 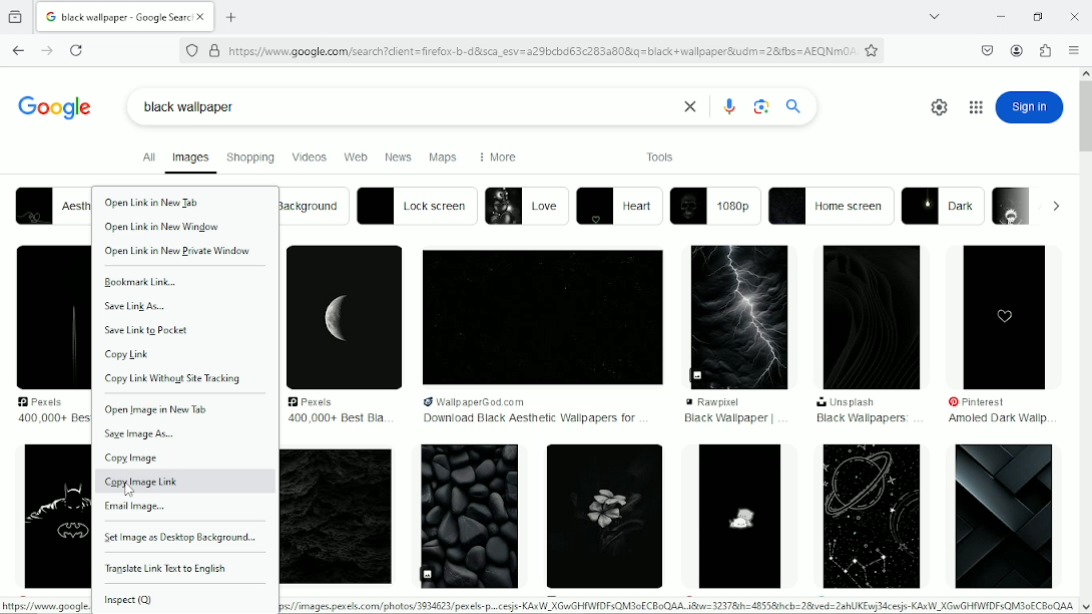 I want to click on black image, so click(x=345, y=317).